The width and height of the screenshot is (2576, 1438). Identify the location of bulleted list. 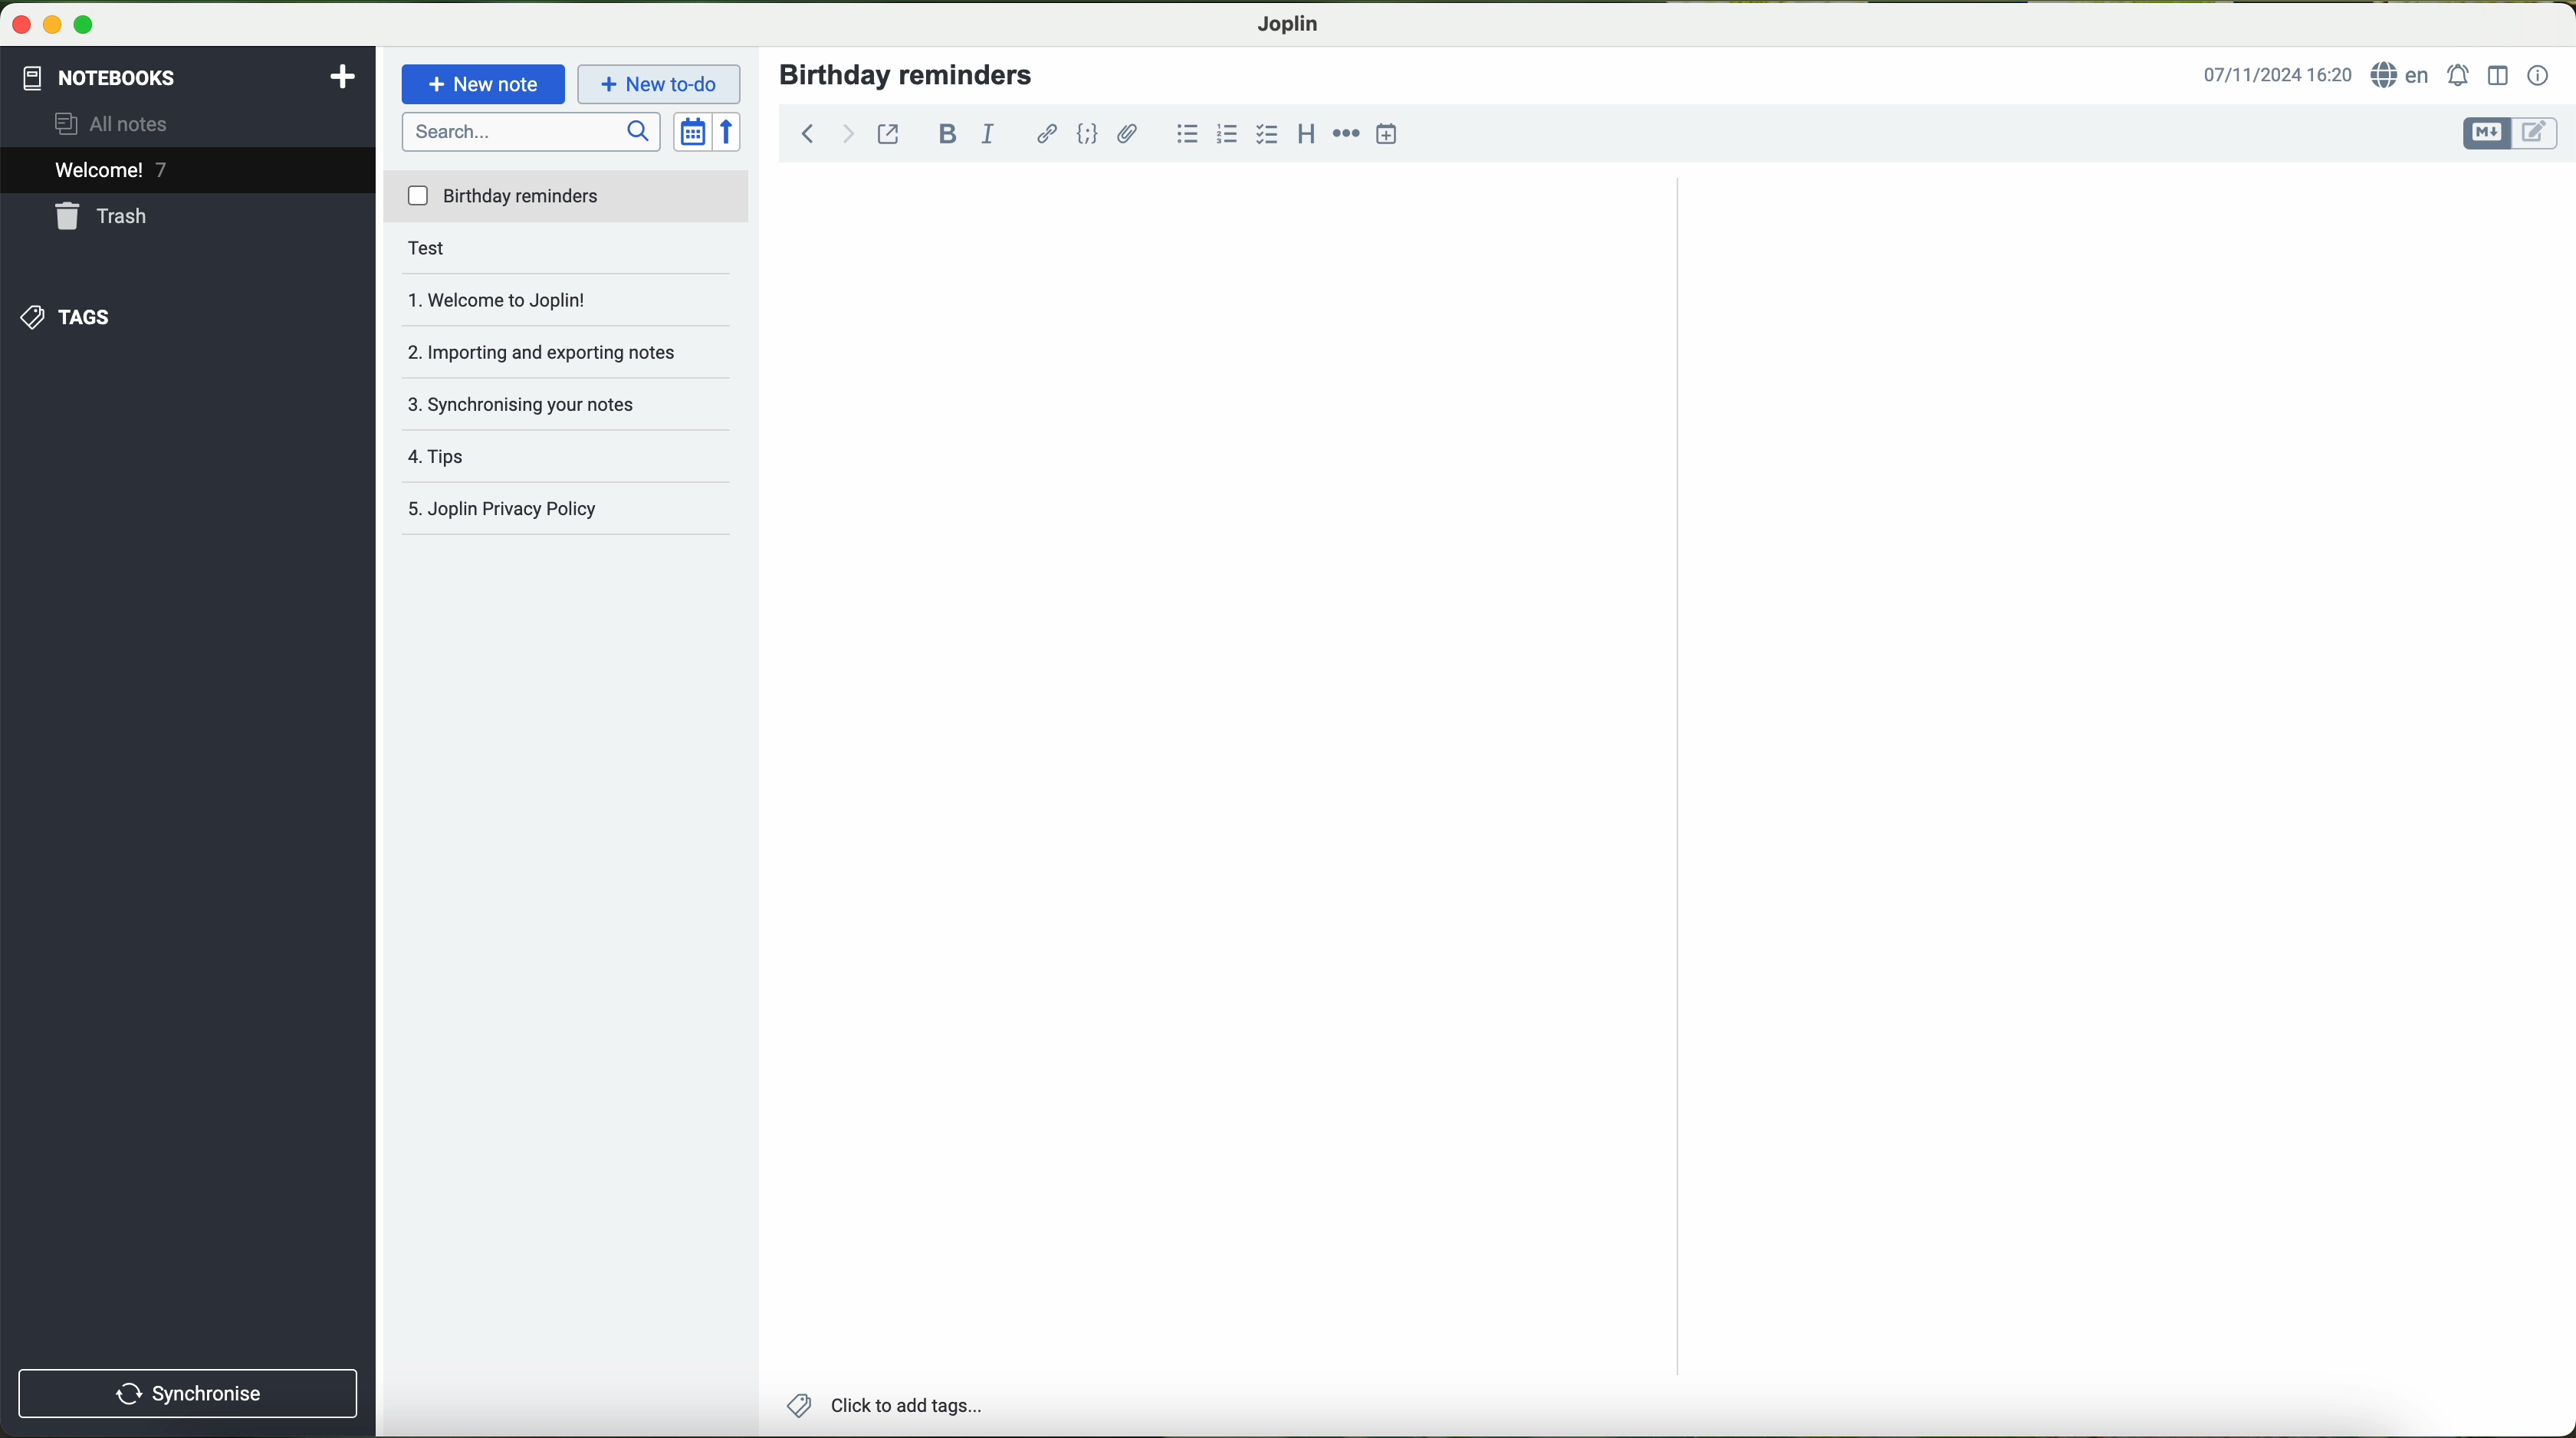
(1189, 133).